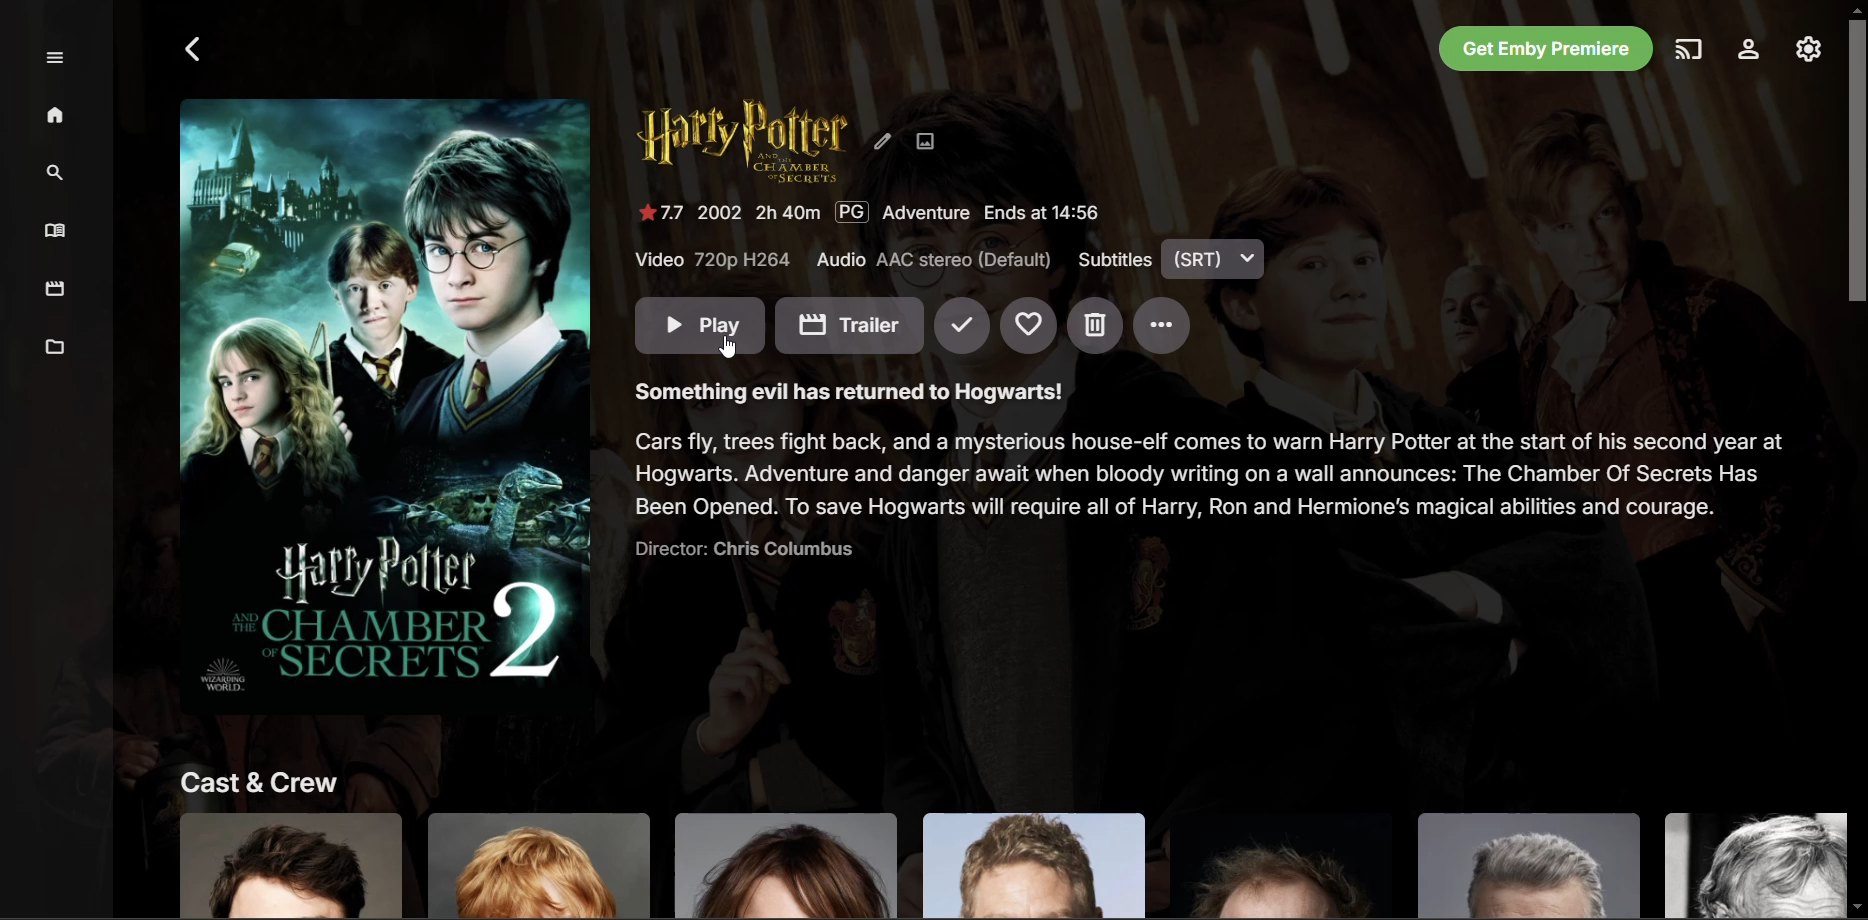 The width and height of the screenshot is (1868, 920). What do you see at coordinates (878, 212) in the screenshot?
I see `Movie details` at bounding box center [878, 212].